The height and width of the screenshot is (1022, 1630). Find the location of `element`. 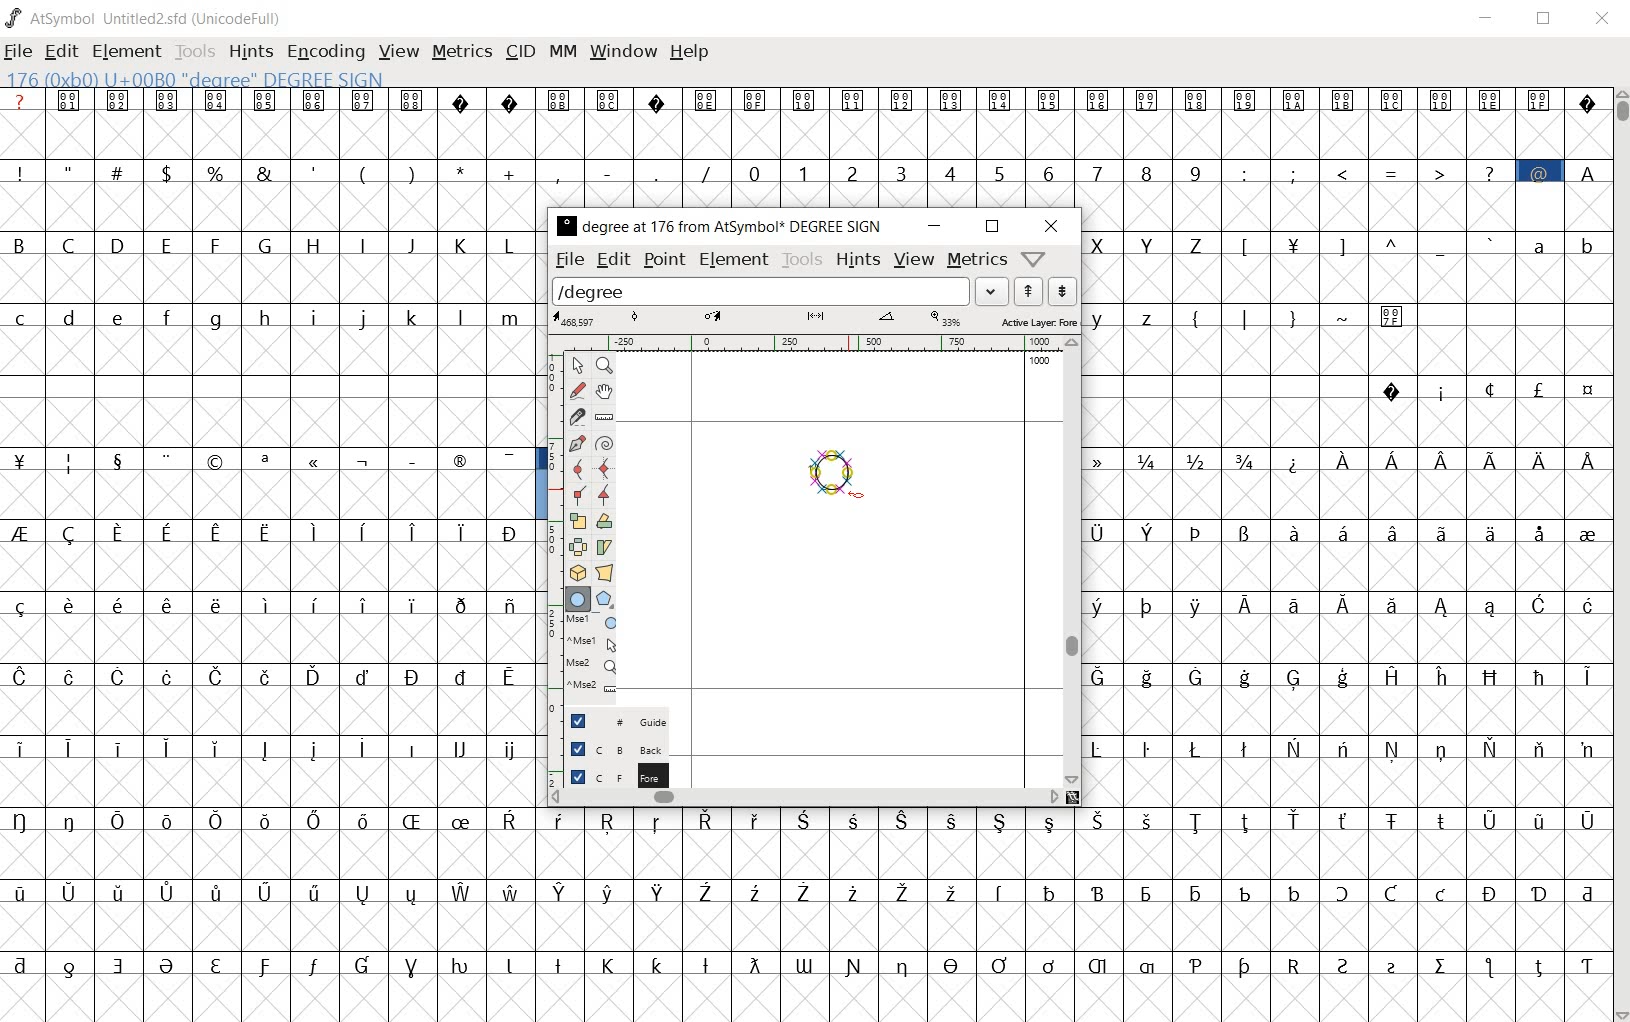

element is located at coordinates (735, 261).